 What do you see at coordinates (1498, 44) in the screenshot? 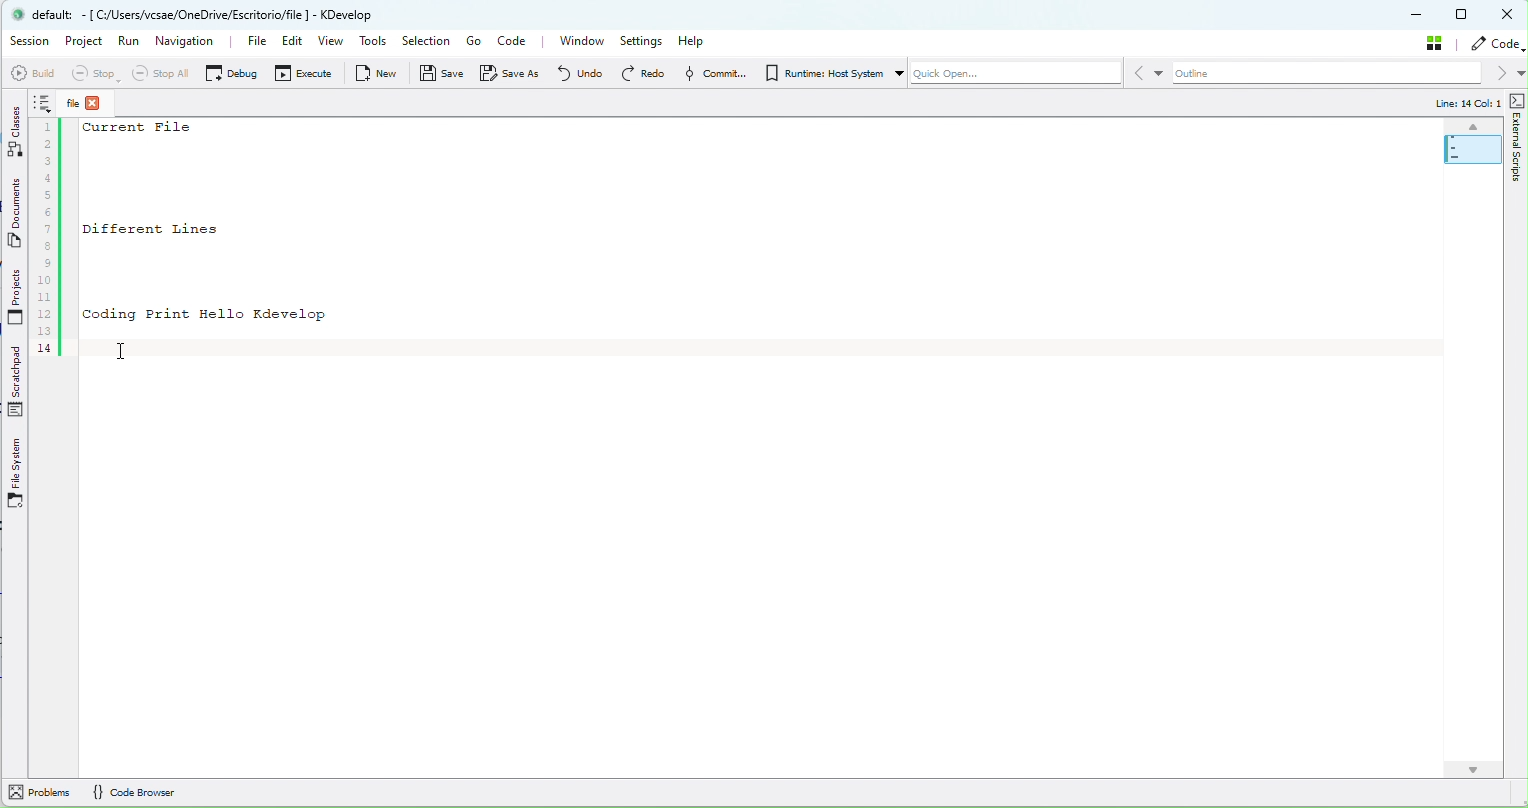
I see `code` at bounding box center [1498, 44].